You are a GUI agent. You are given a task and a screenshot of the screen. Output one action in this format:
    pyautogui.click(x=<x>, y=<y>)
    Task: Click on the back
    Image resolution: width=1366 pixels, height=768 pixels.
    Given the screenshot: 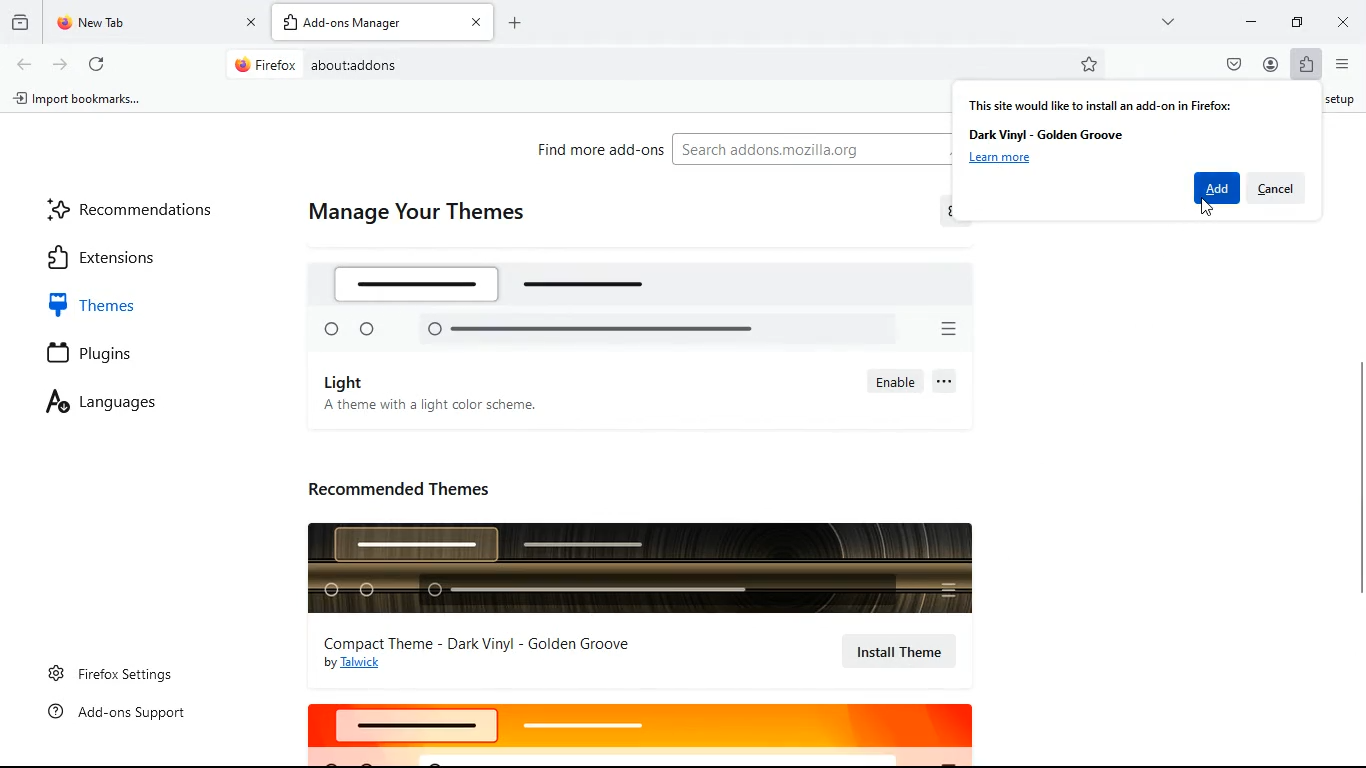 What is the action you would take?
    pyautogui.click(x=26, y=64)
    